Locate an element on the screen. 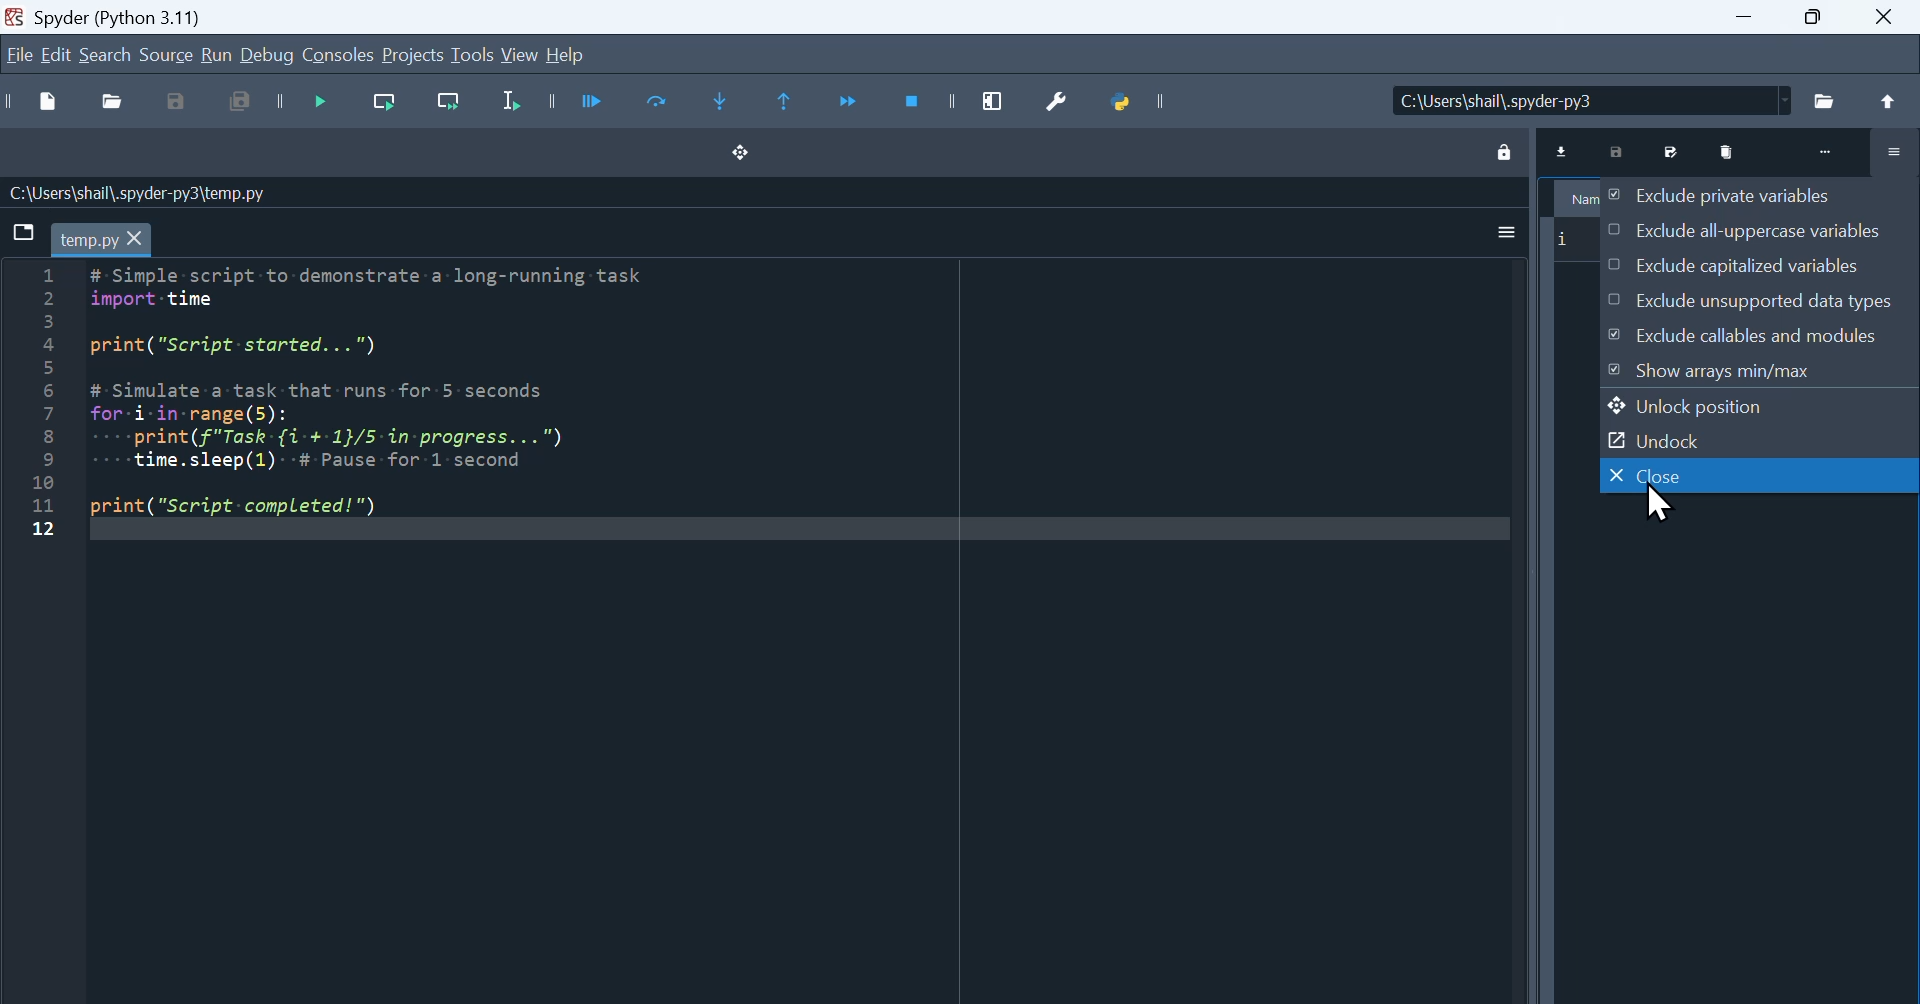 Image resolution: width=1920 pixels, height=1004 pixels. Unlock position is located at coordinates (1760, 404).